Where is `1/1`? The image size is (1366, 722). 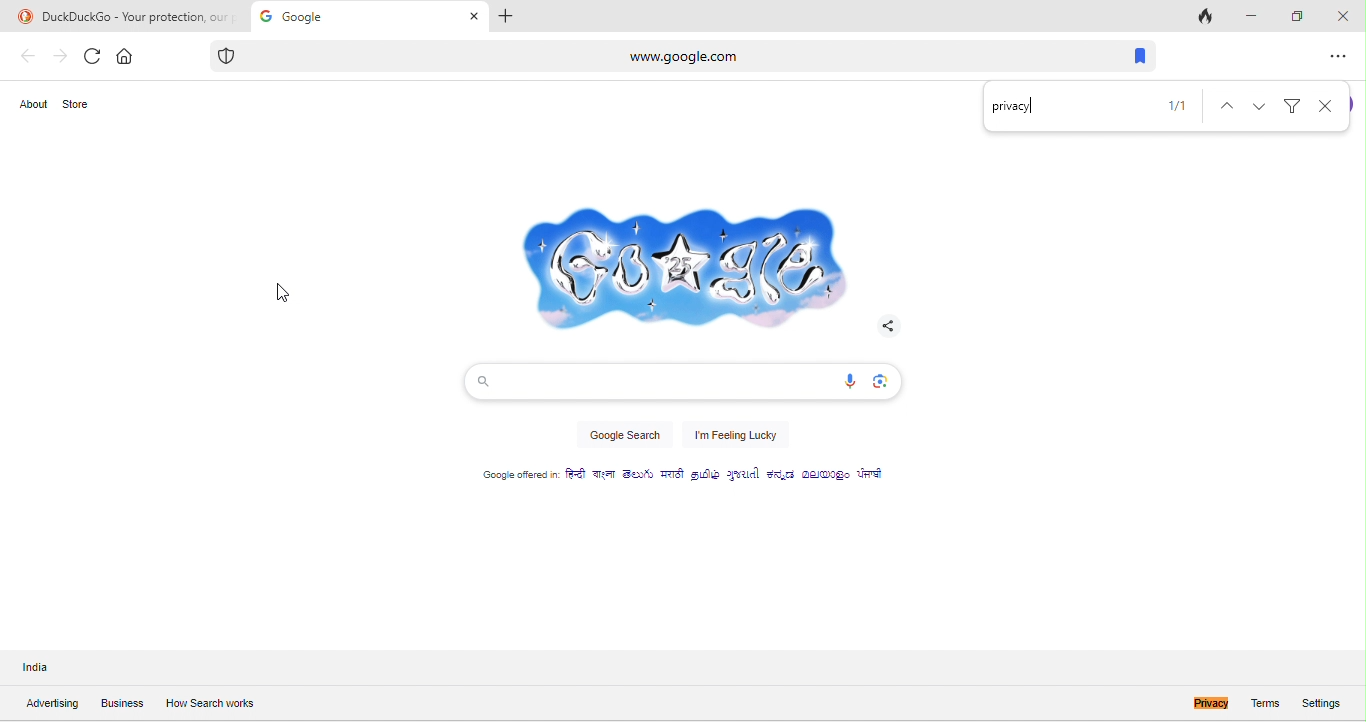 1/1 is located at coordinates (1173, 107).